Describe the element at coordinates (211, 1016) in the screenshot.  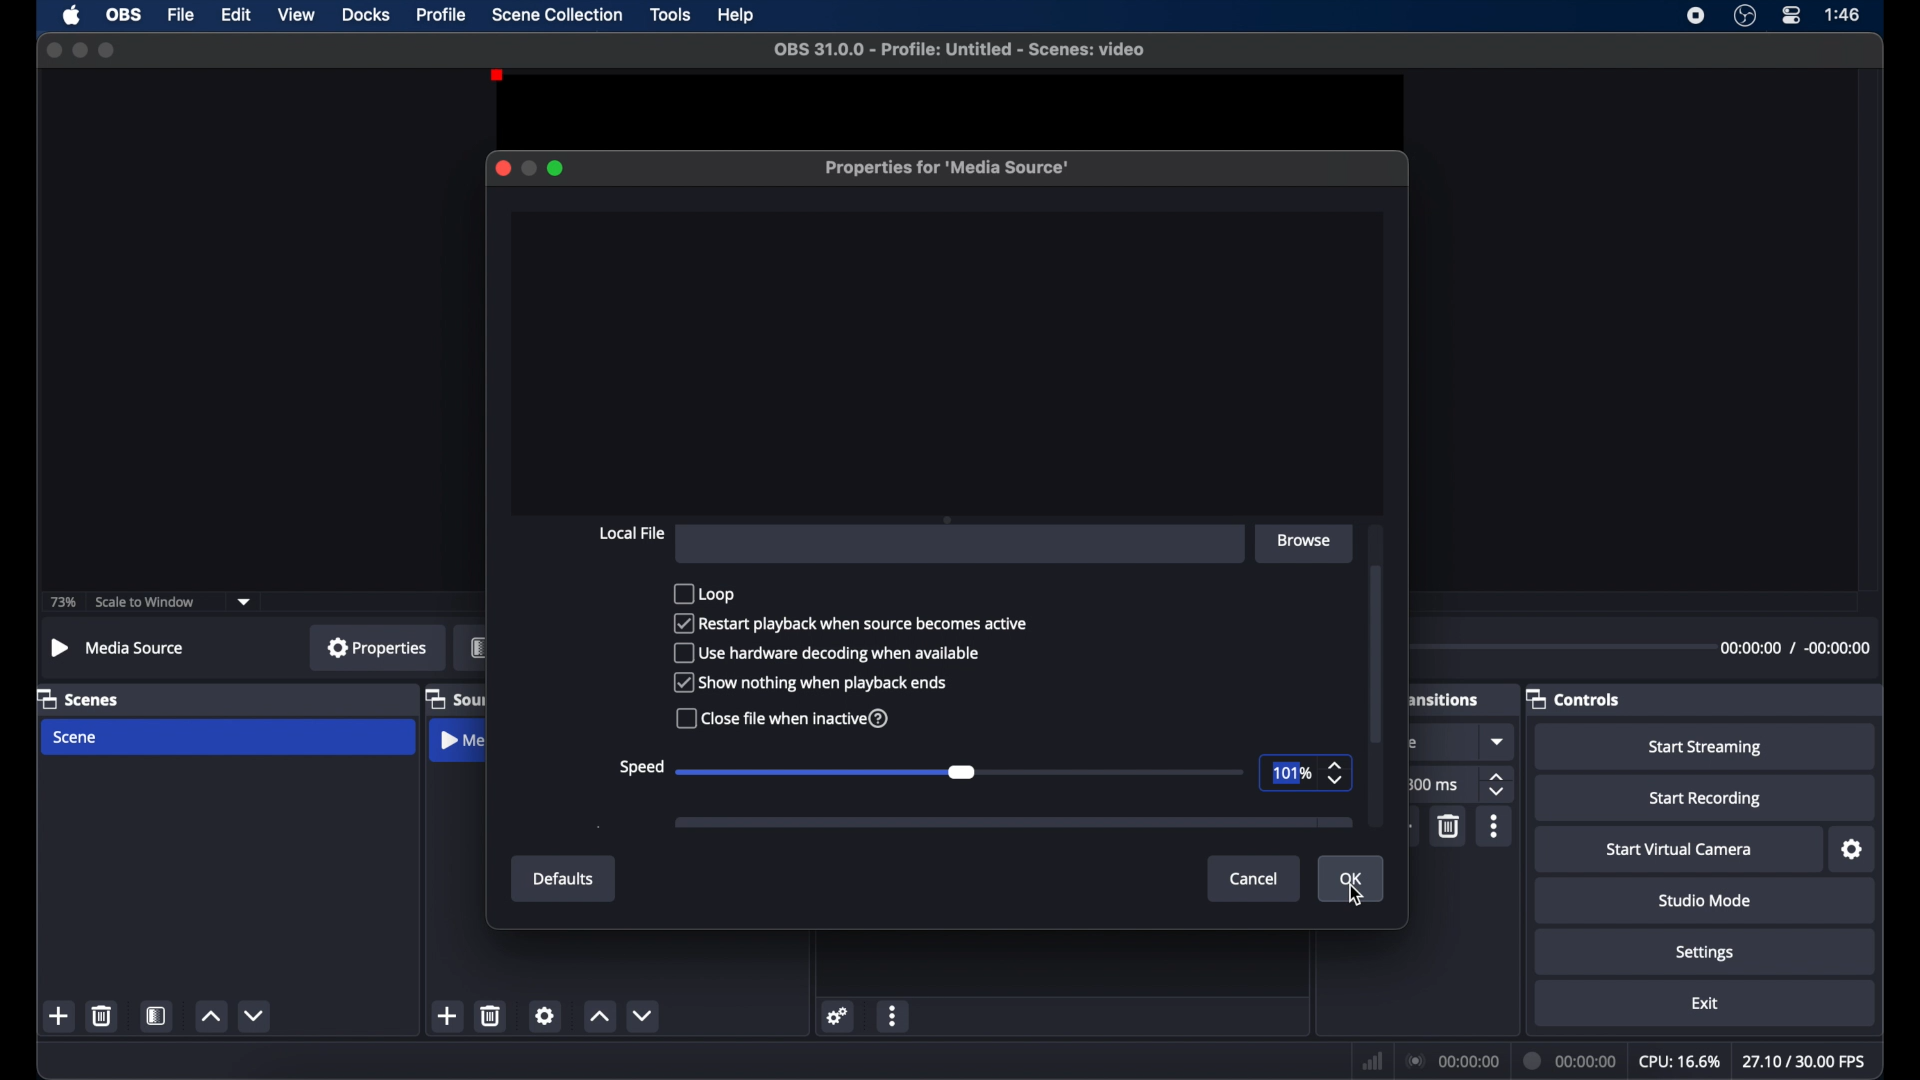
I see `increment` at that location.